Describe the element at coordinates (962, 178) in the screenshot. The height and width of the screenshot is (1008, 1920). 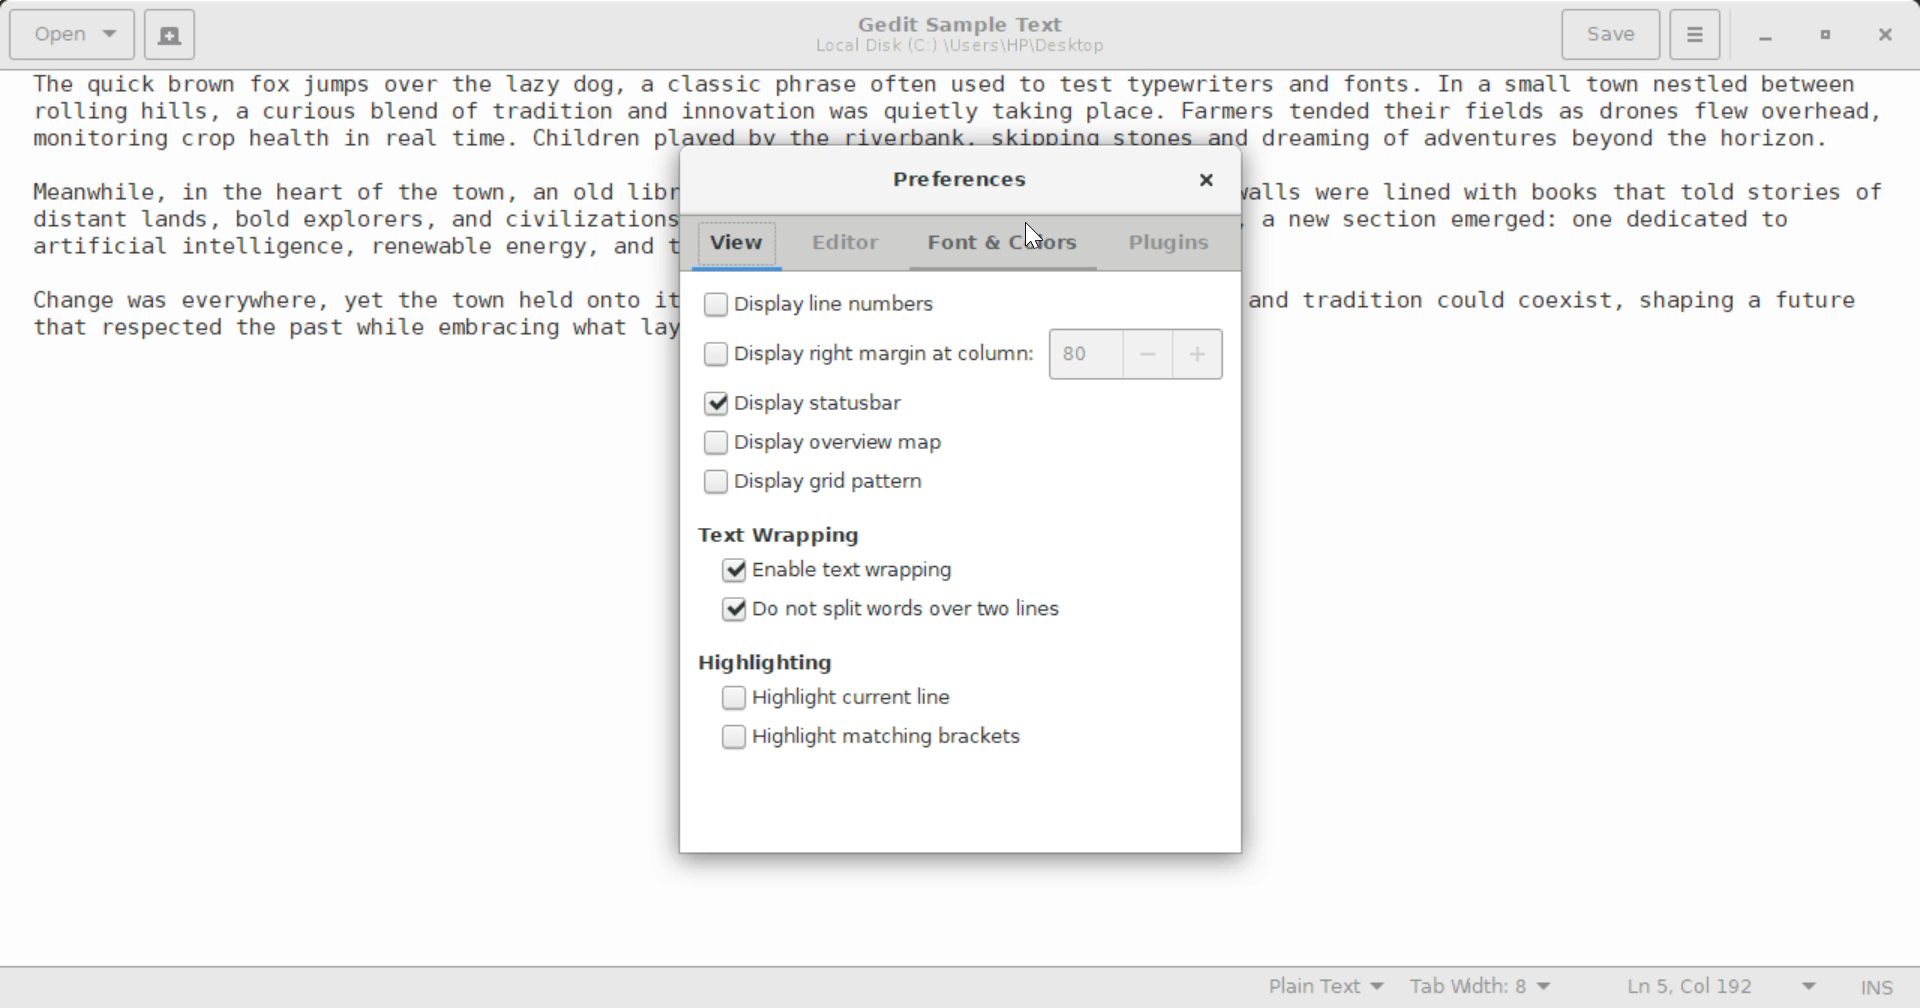
I see `Preferences Setting Window` at that location.